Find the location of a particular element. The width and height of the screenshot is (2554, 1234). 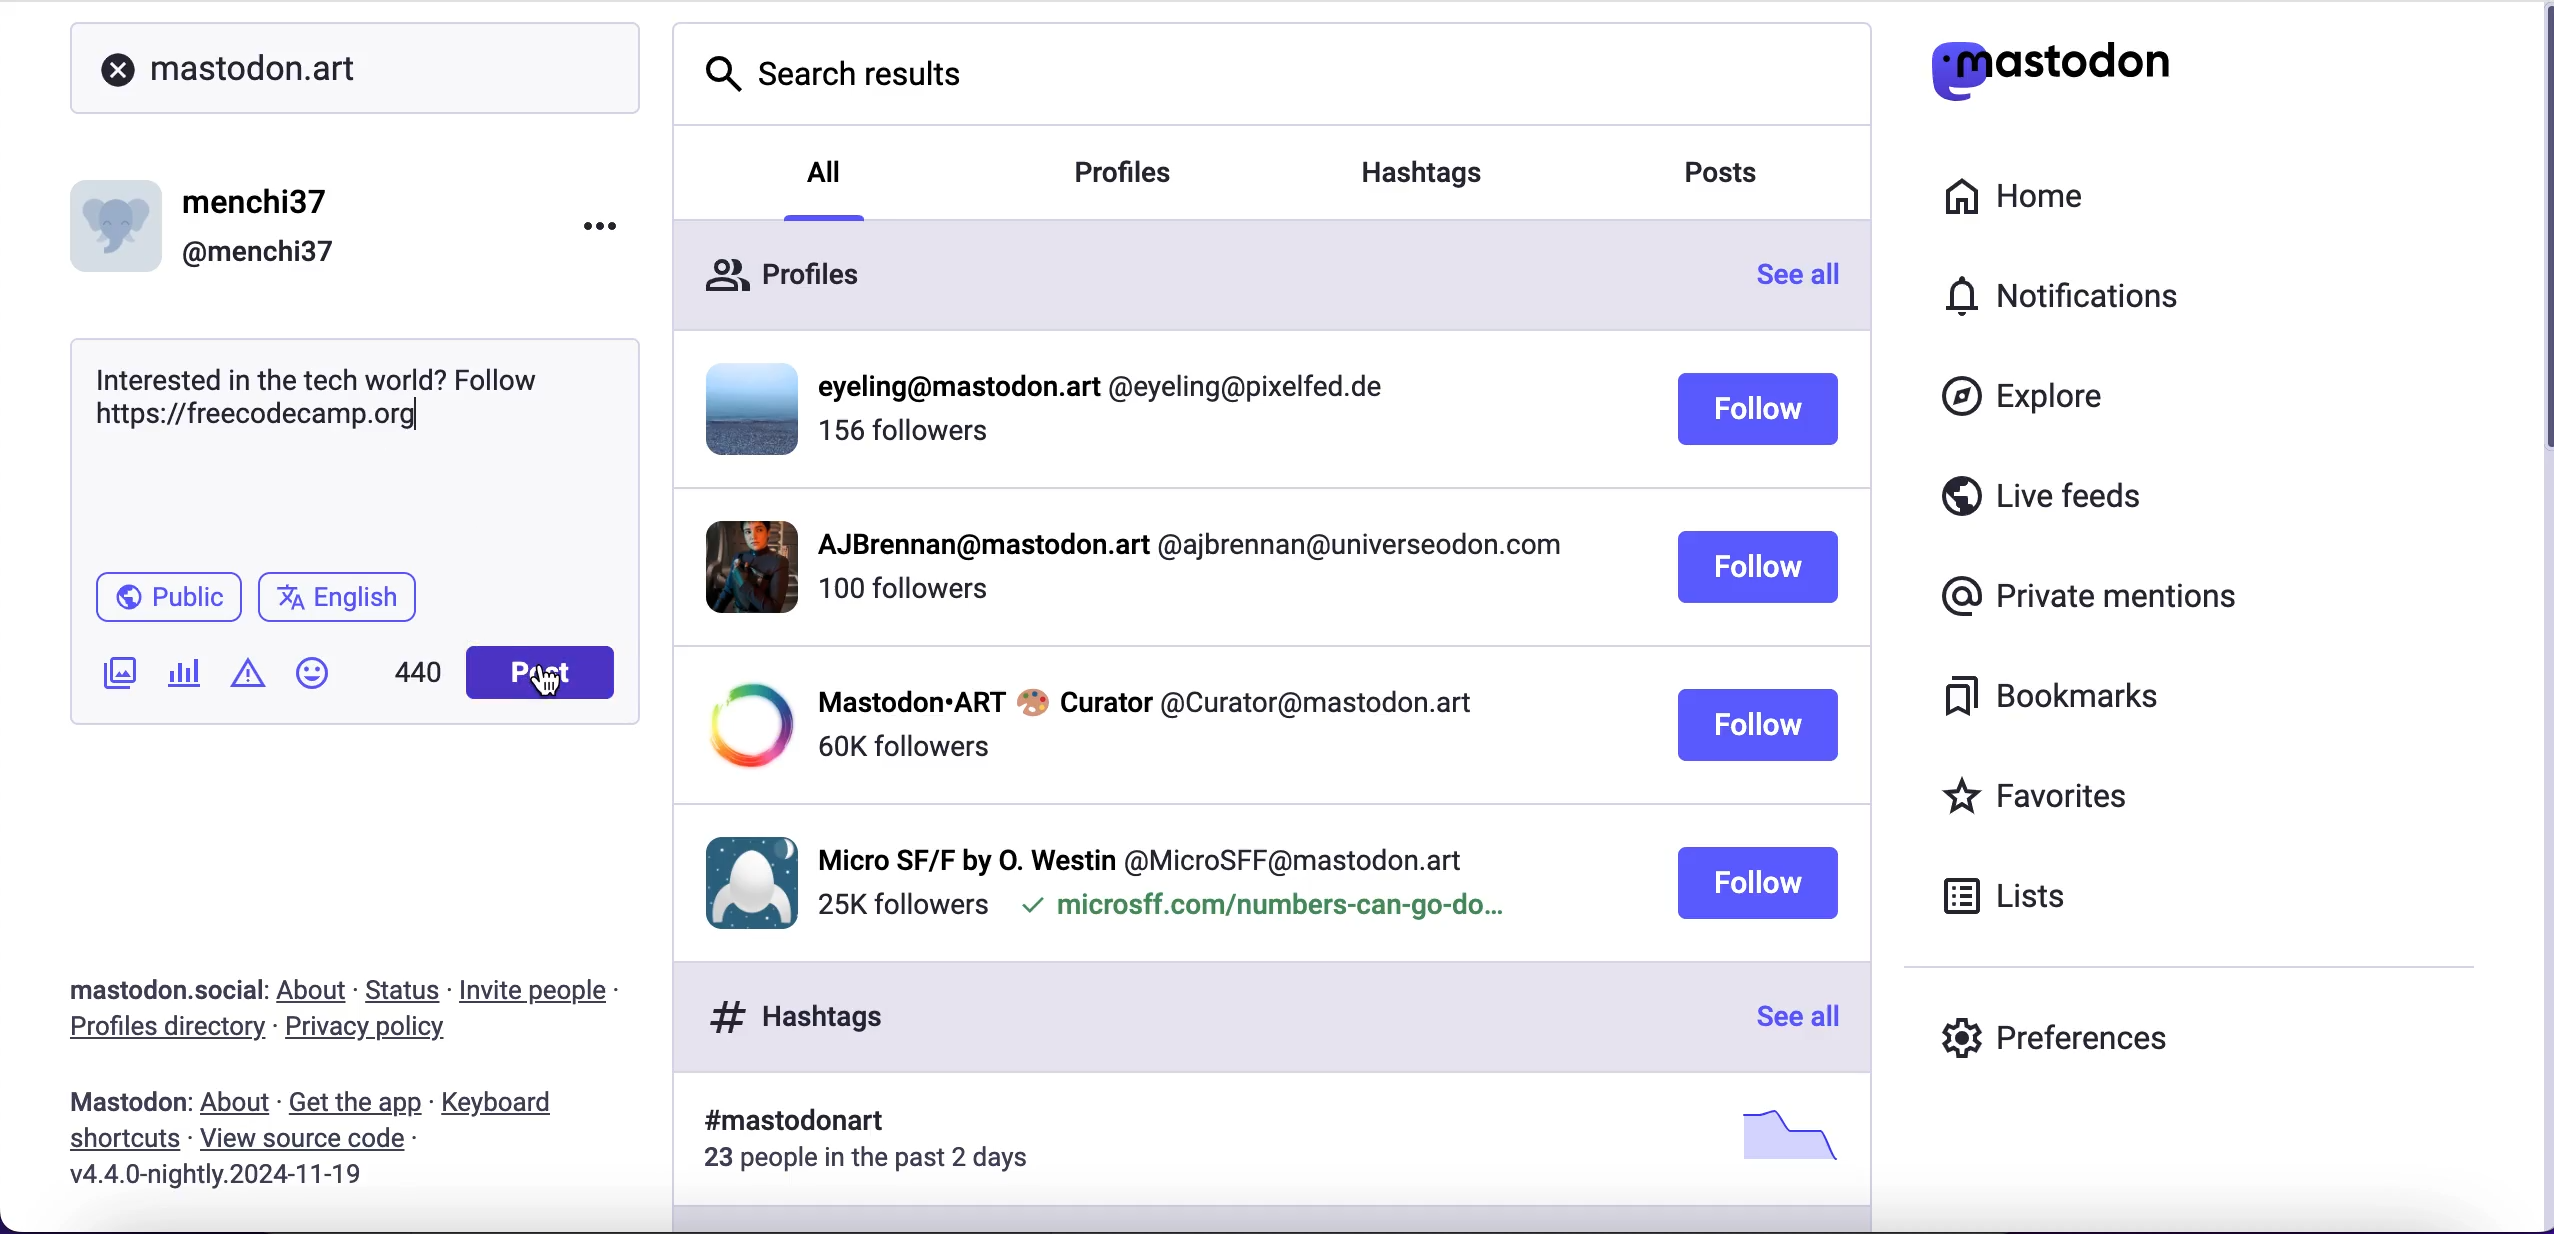

user profile is located at coordinates (1180, 566).